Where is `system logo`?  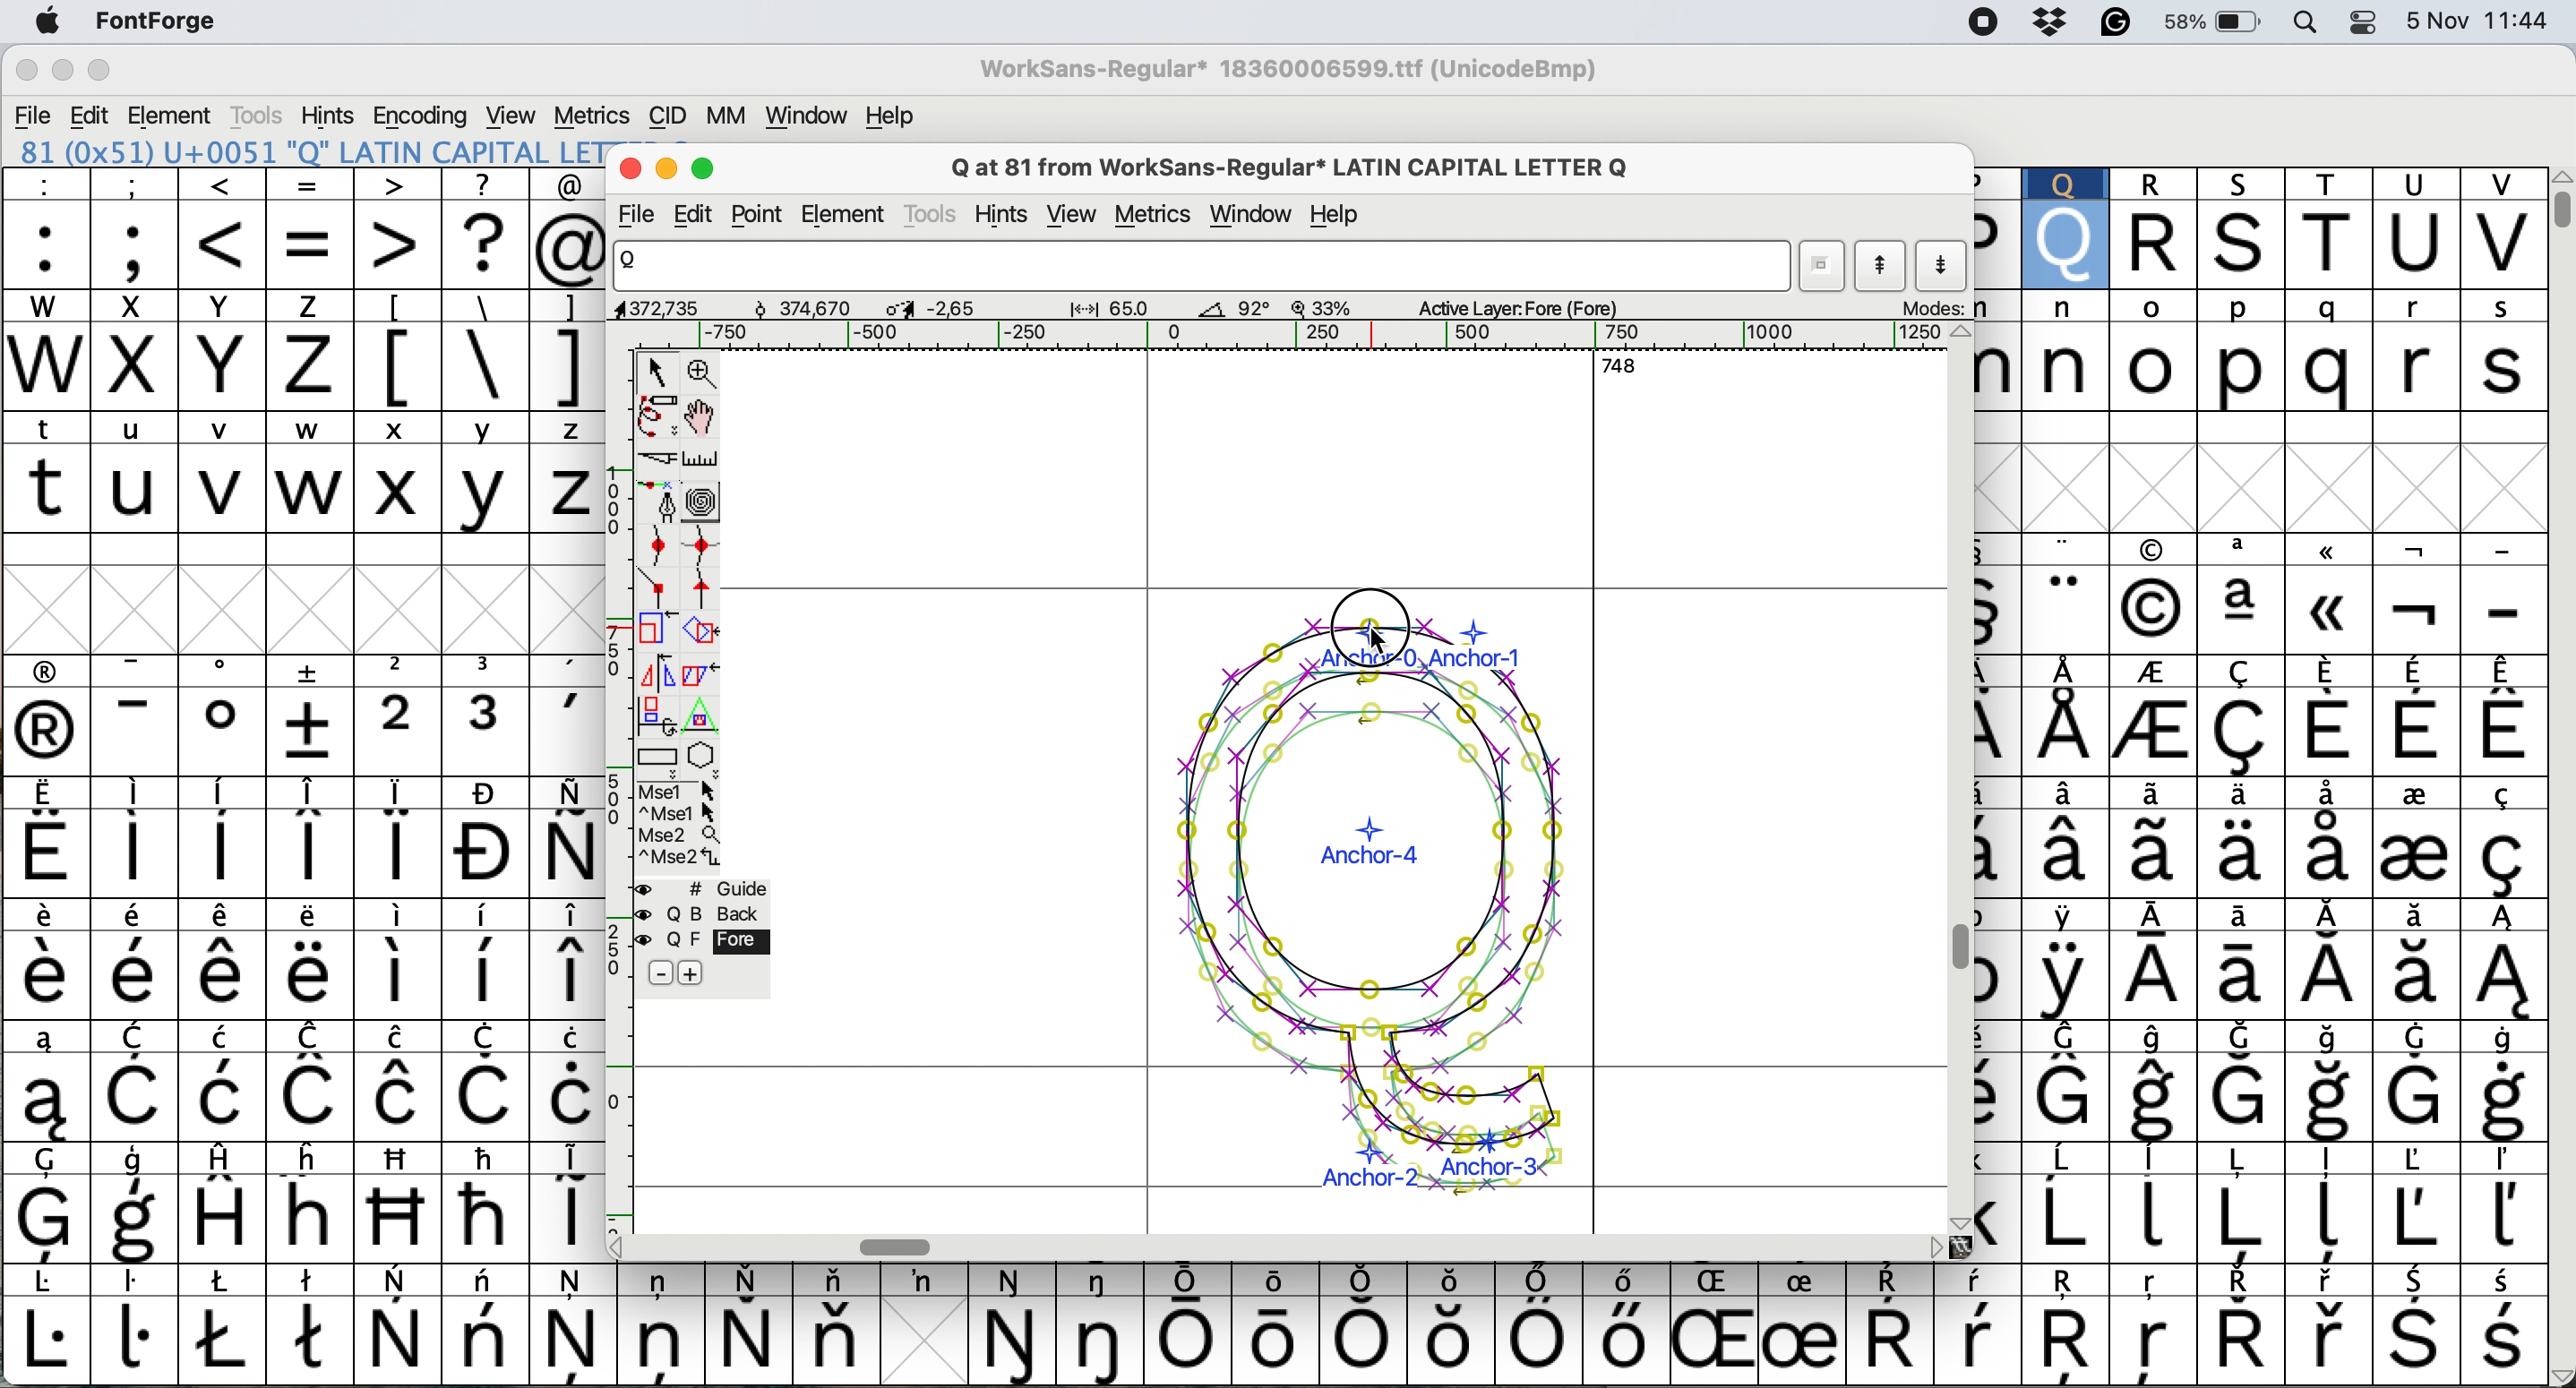 system logo is located at coordinates (53, 25).